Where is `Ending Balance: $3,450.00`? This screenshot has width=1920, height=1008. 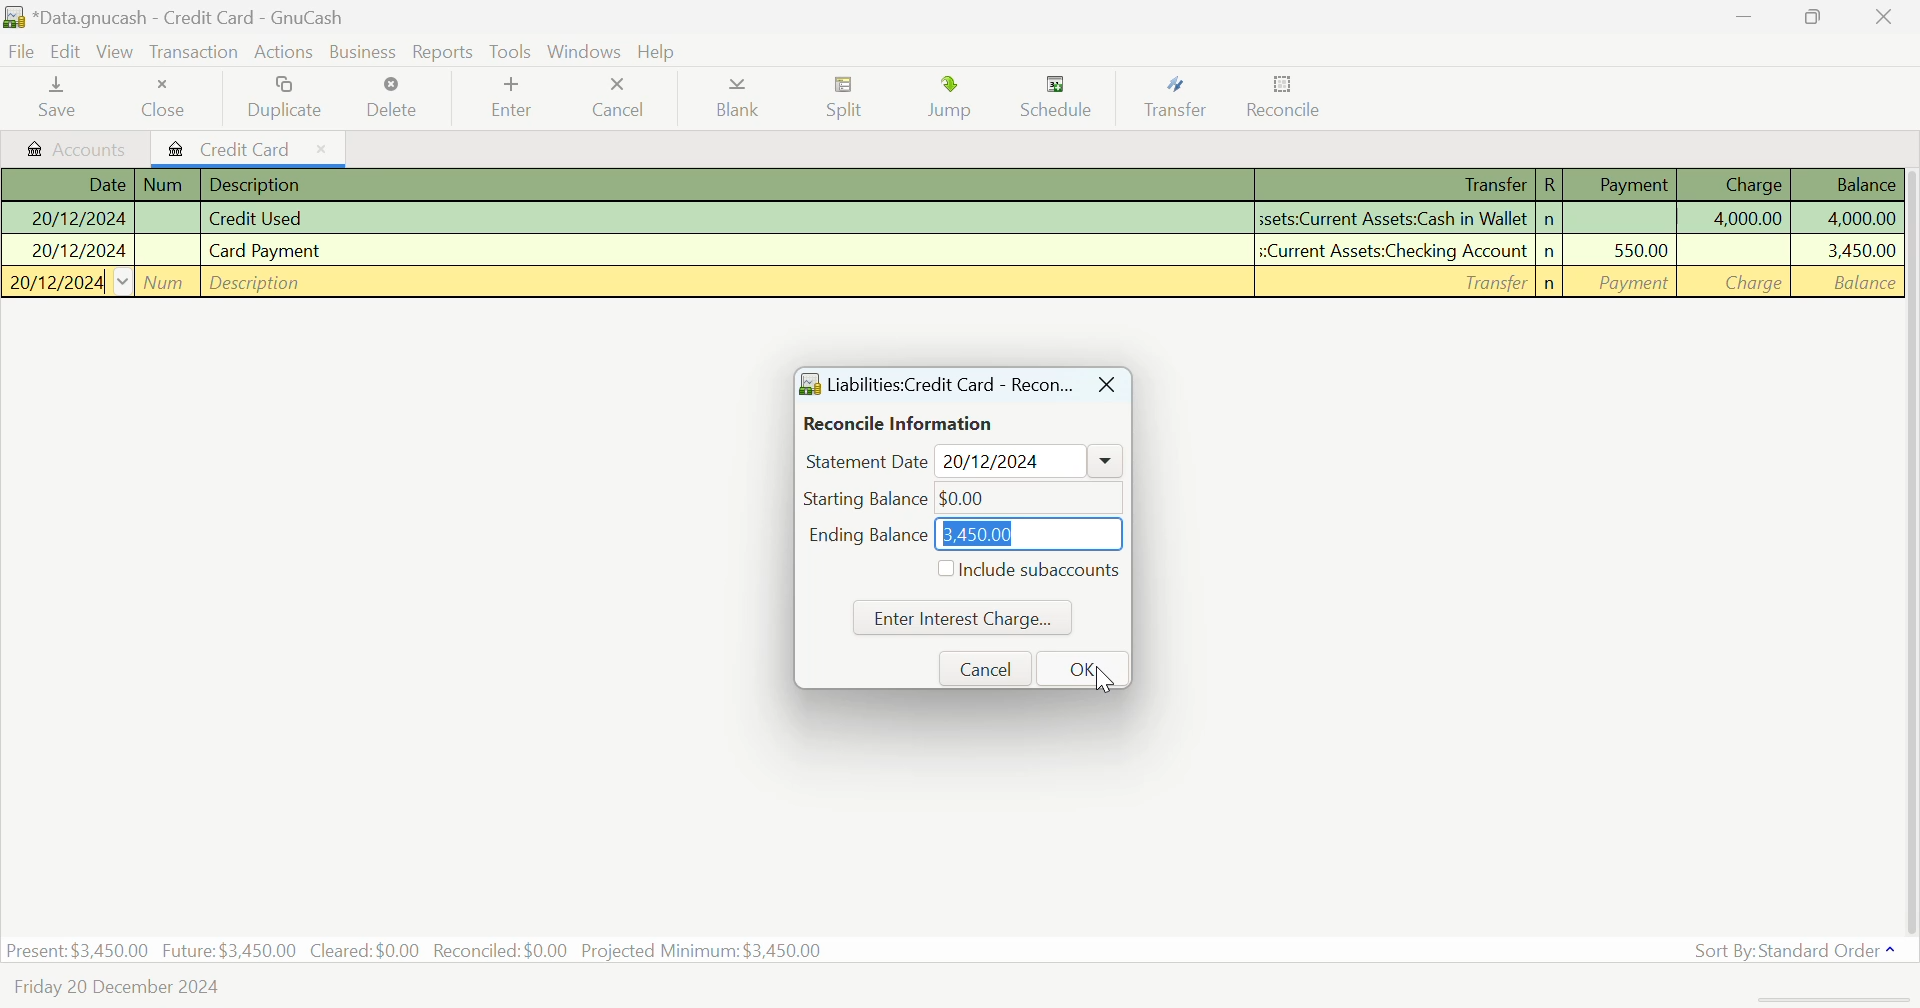
Ending Balance: $3,450.00 is located at coordinates (963, 534).